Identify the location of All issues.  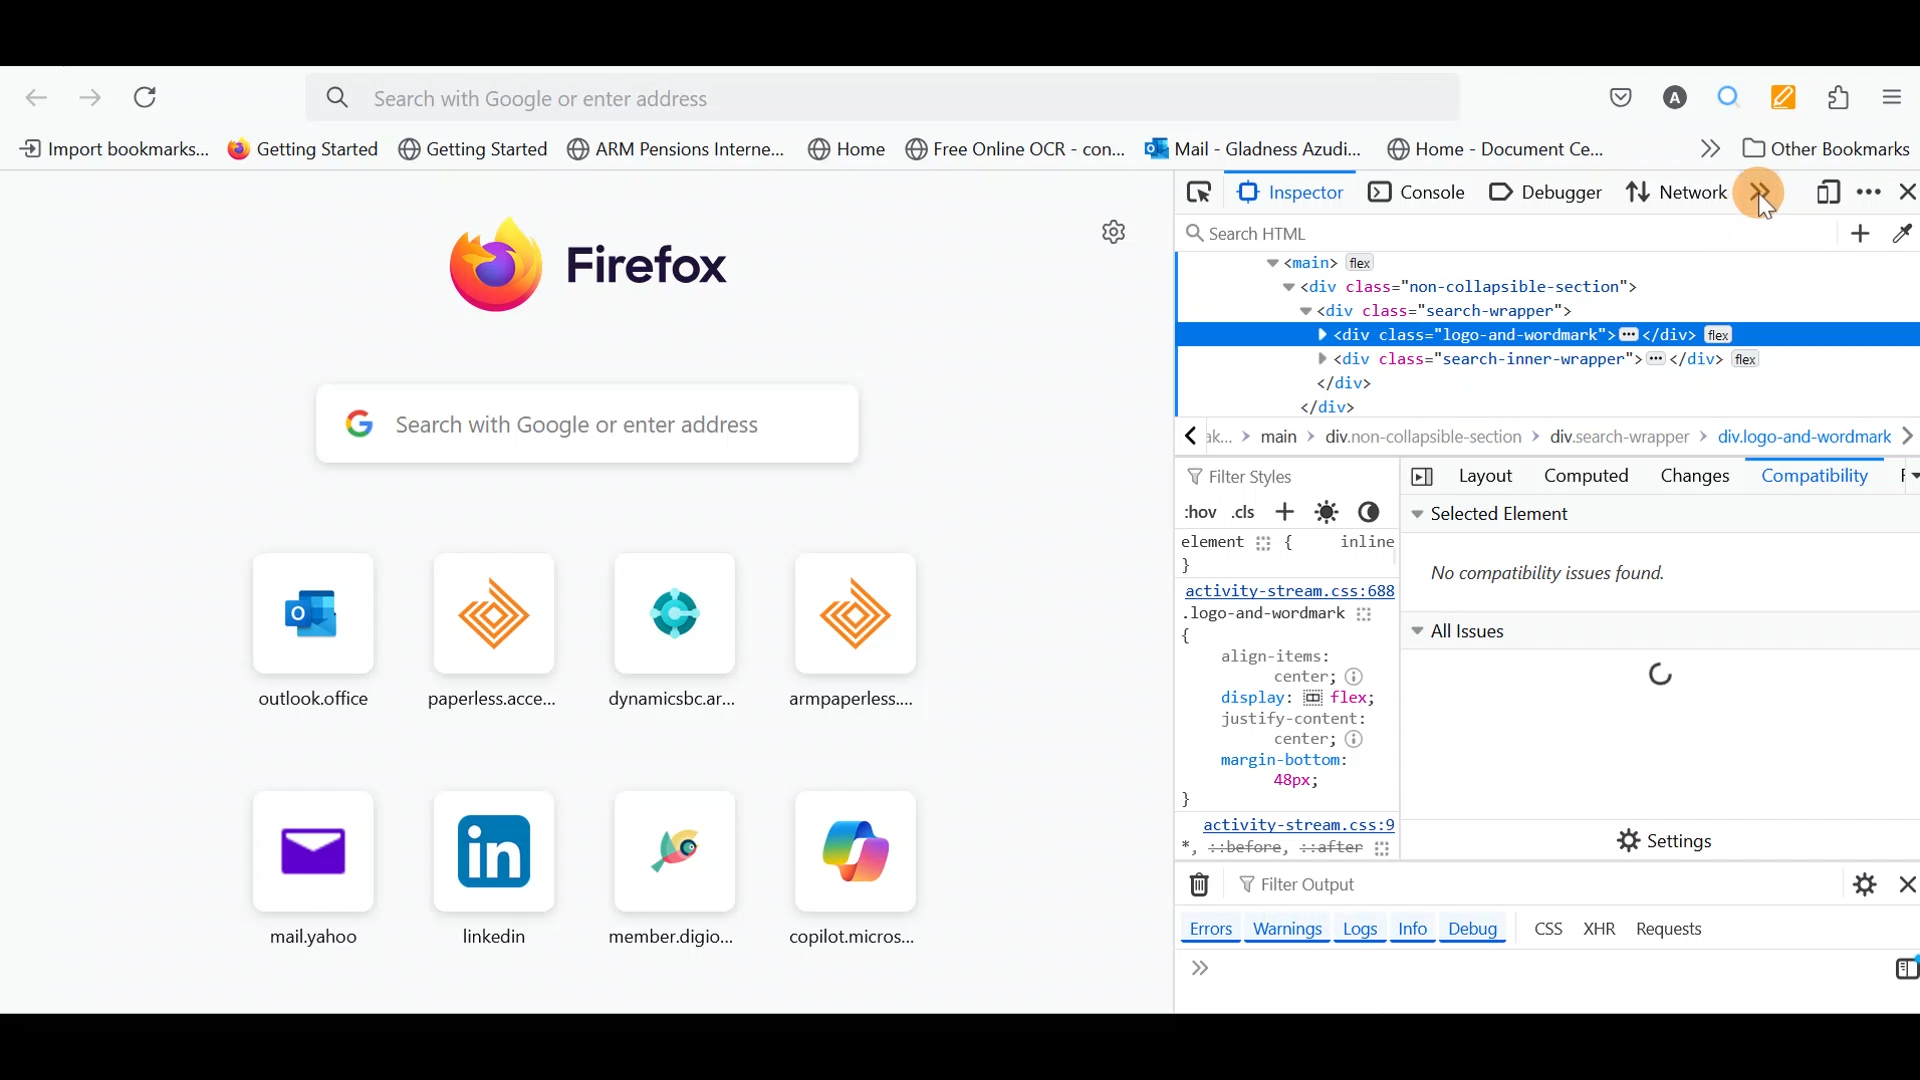
(1643, 703).